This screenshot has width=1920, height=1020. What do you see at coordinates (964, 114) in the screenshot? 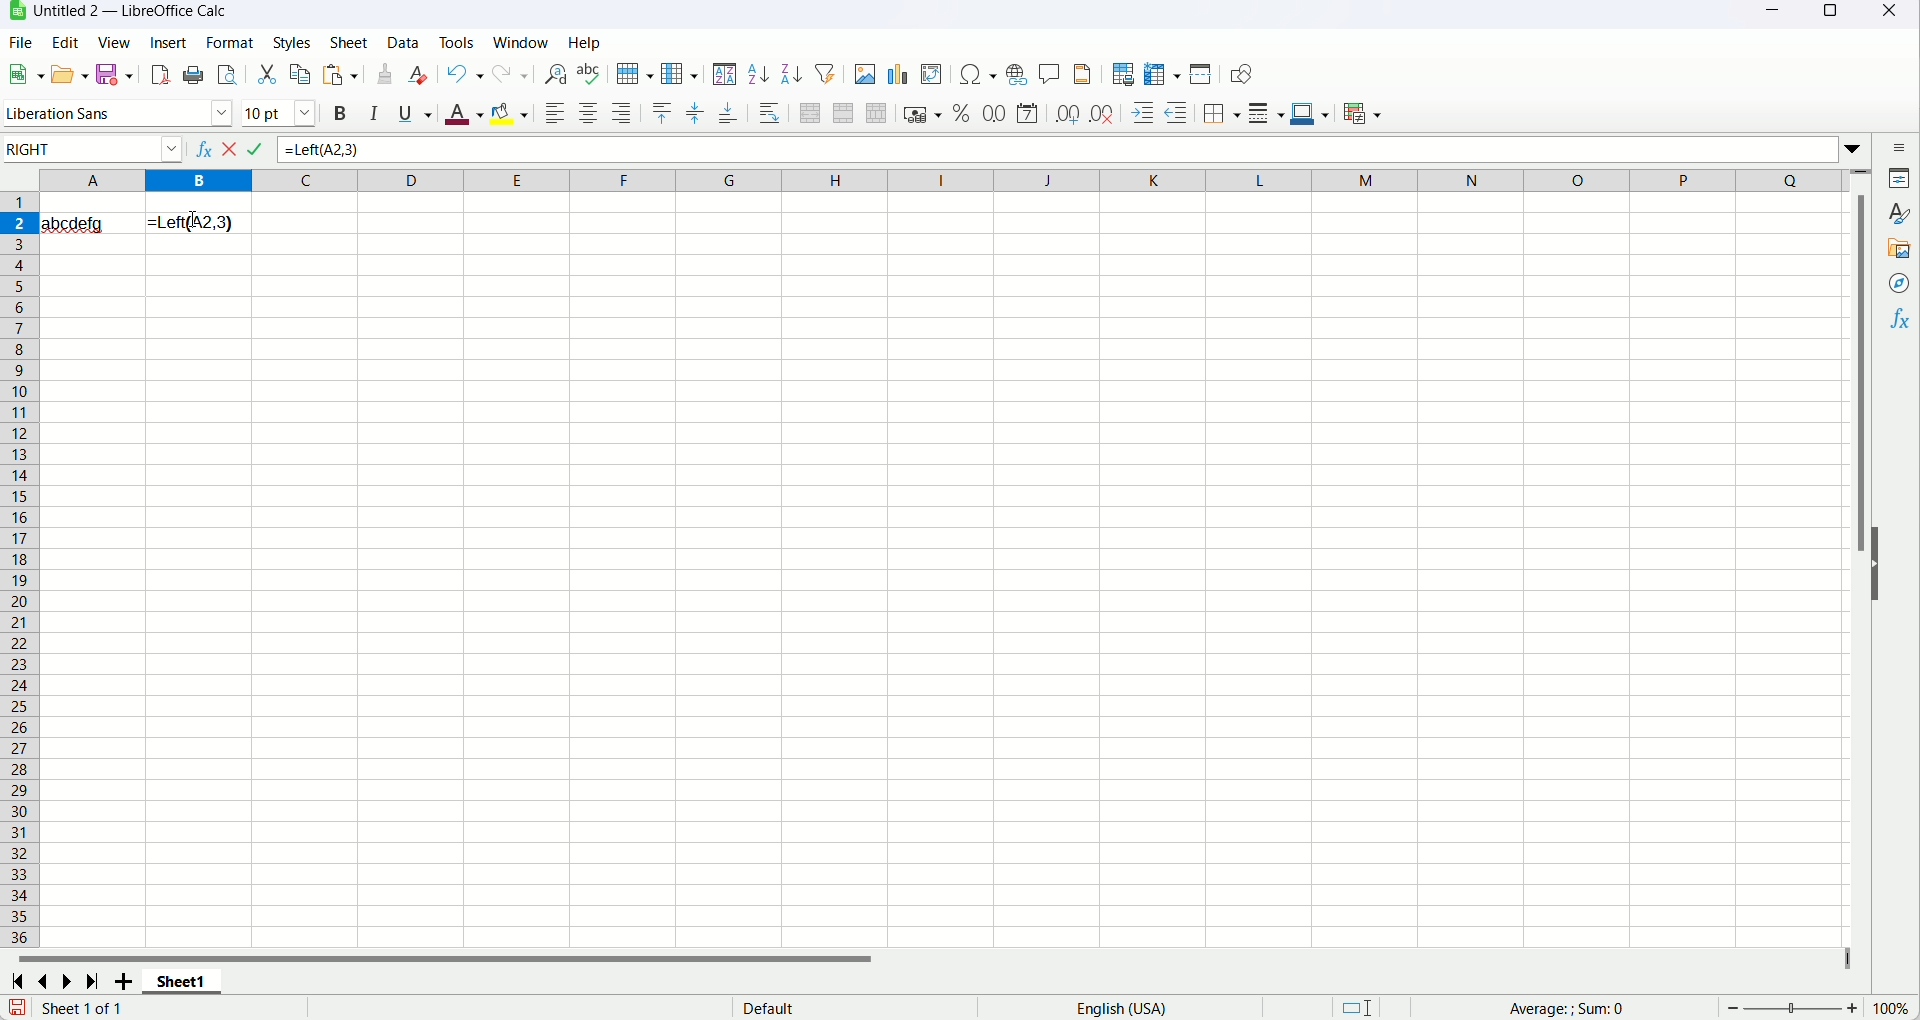
I see `format as percent` at bounding box center [964, 114].